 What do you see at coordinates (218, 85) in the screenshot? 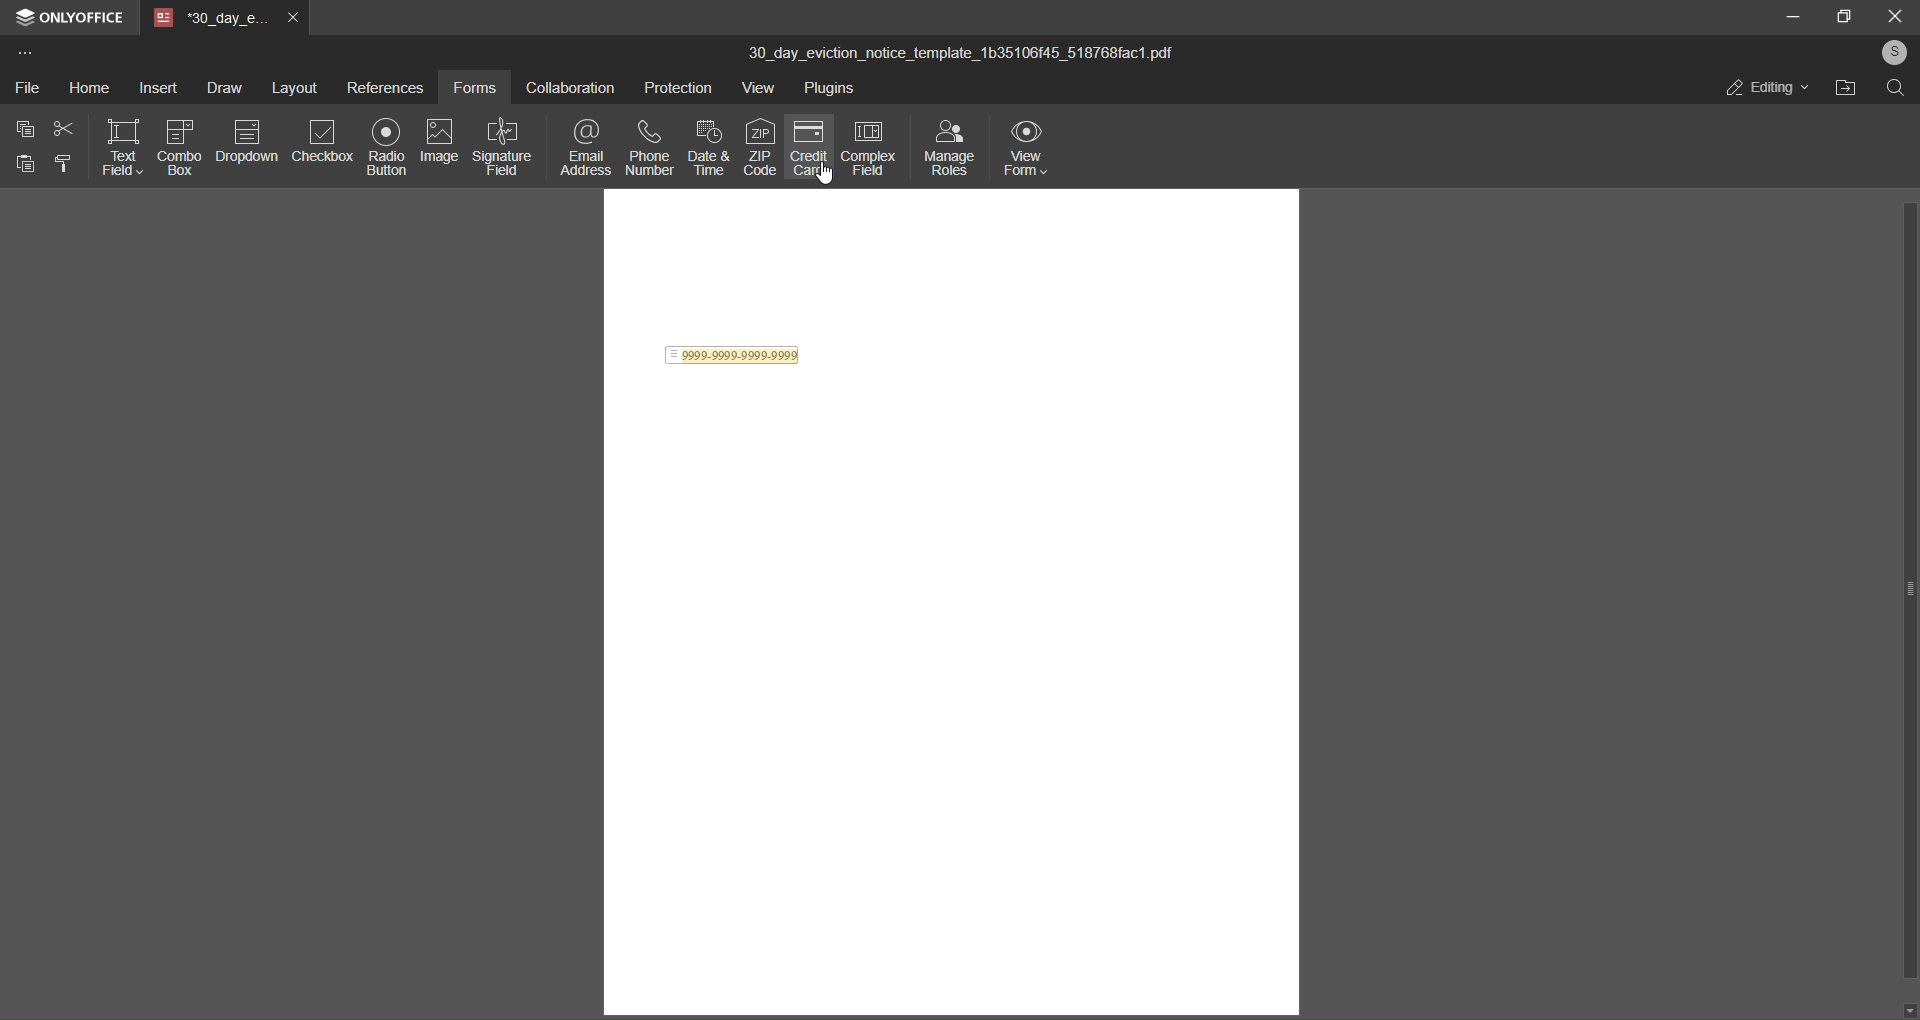
I see `draw` at bounding box center [218, 85].